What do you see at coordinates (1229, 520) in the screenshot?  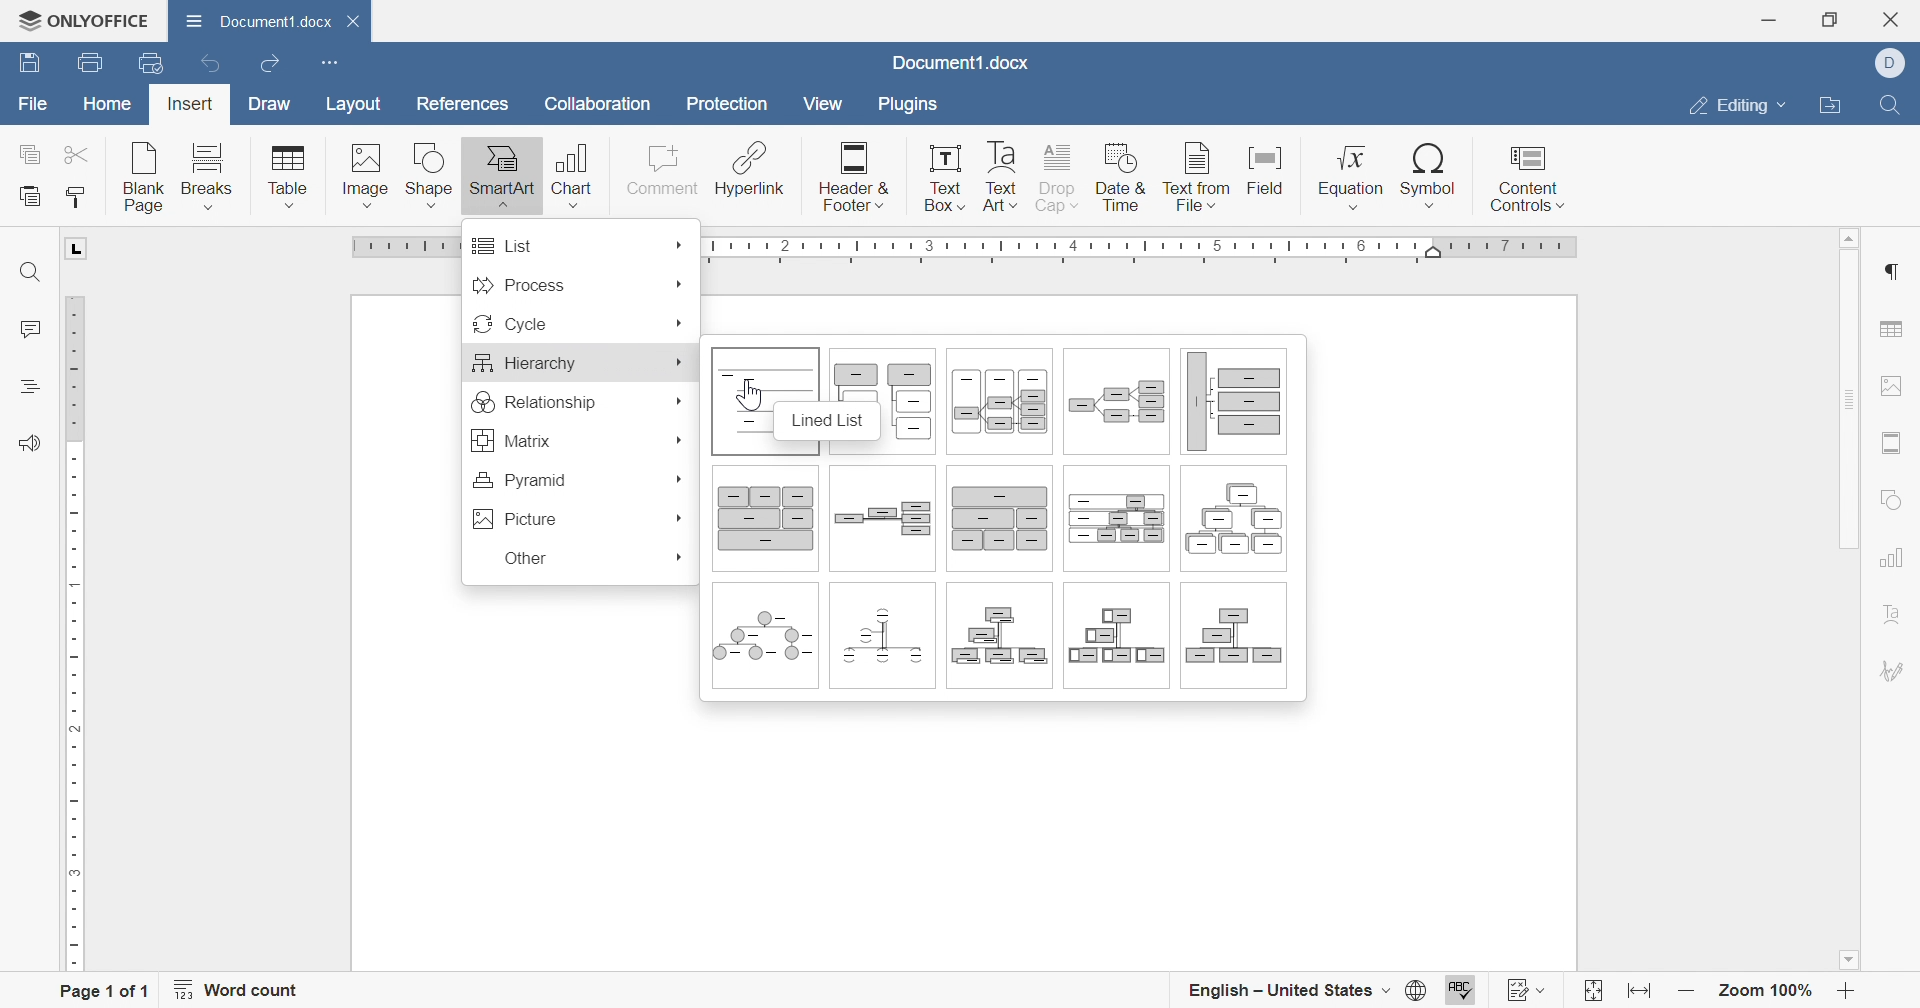 I see `Hierarchy` at bounding box center [1229, 520].